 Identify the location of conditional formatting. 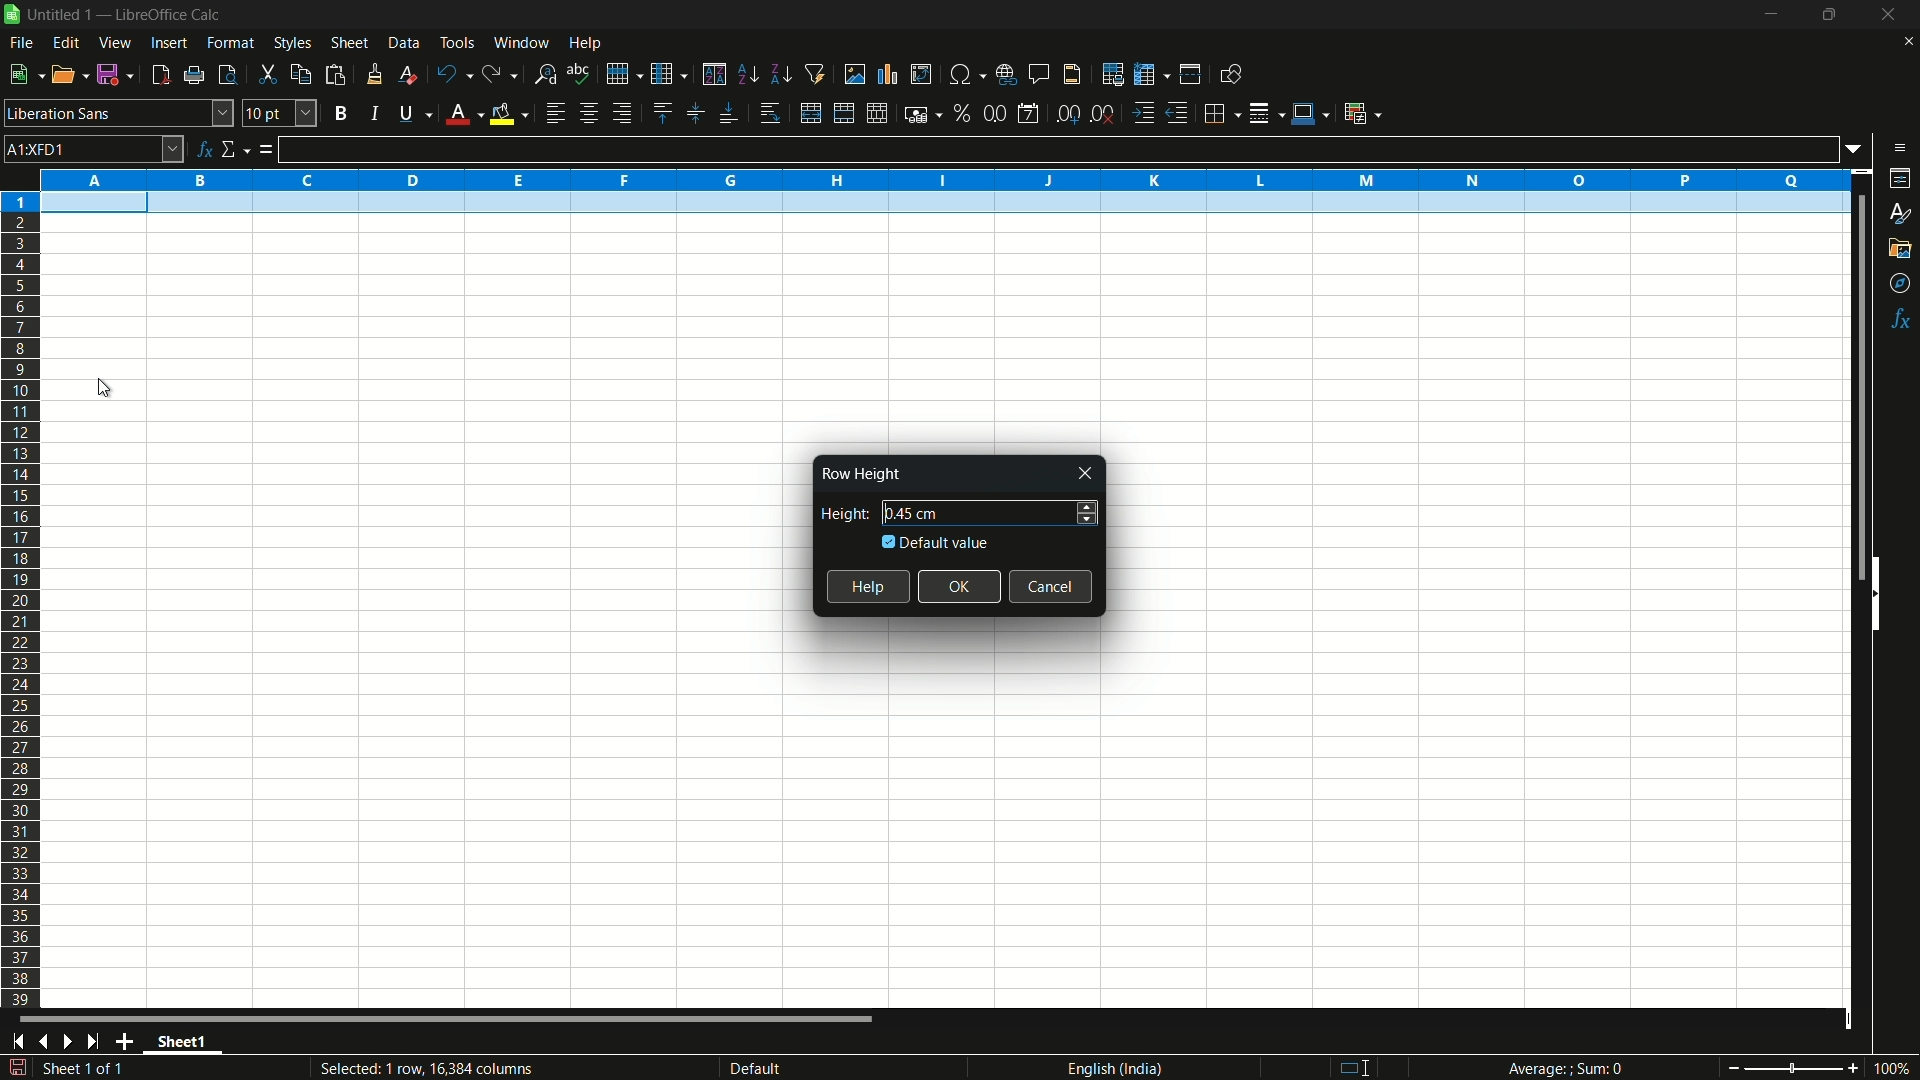
(1361, 113).